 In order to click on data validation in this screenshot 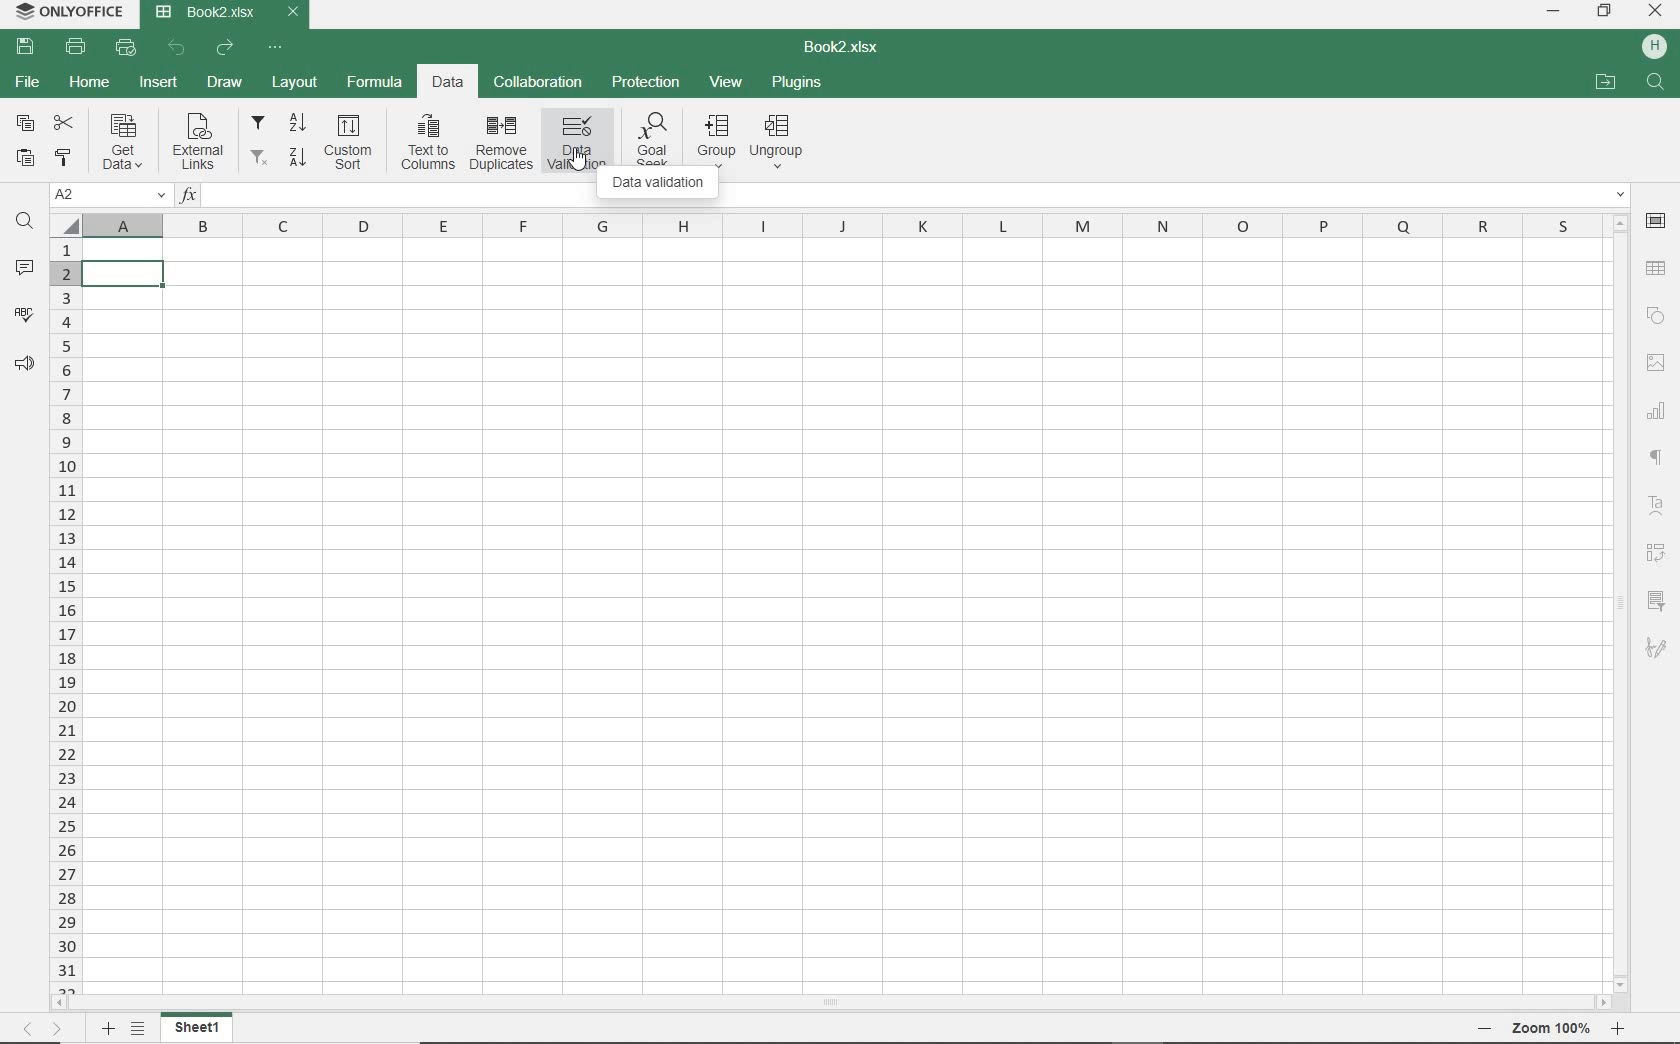, I will do `click(576, 142)`.